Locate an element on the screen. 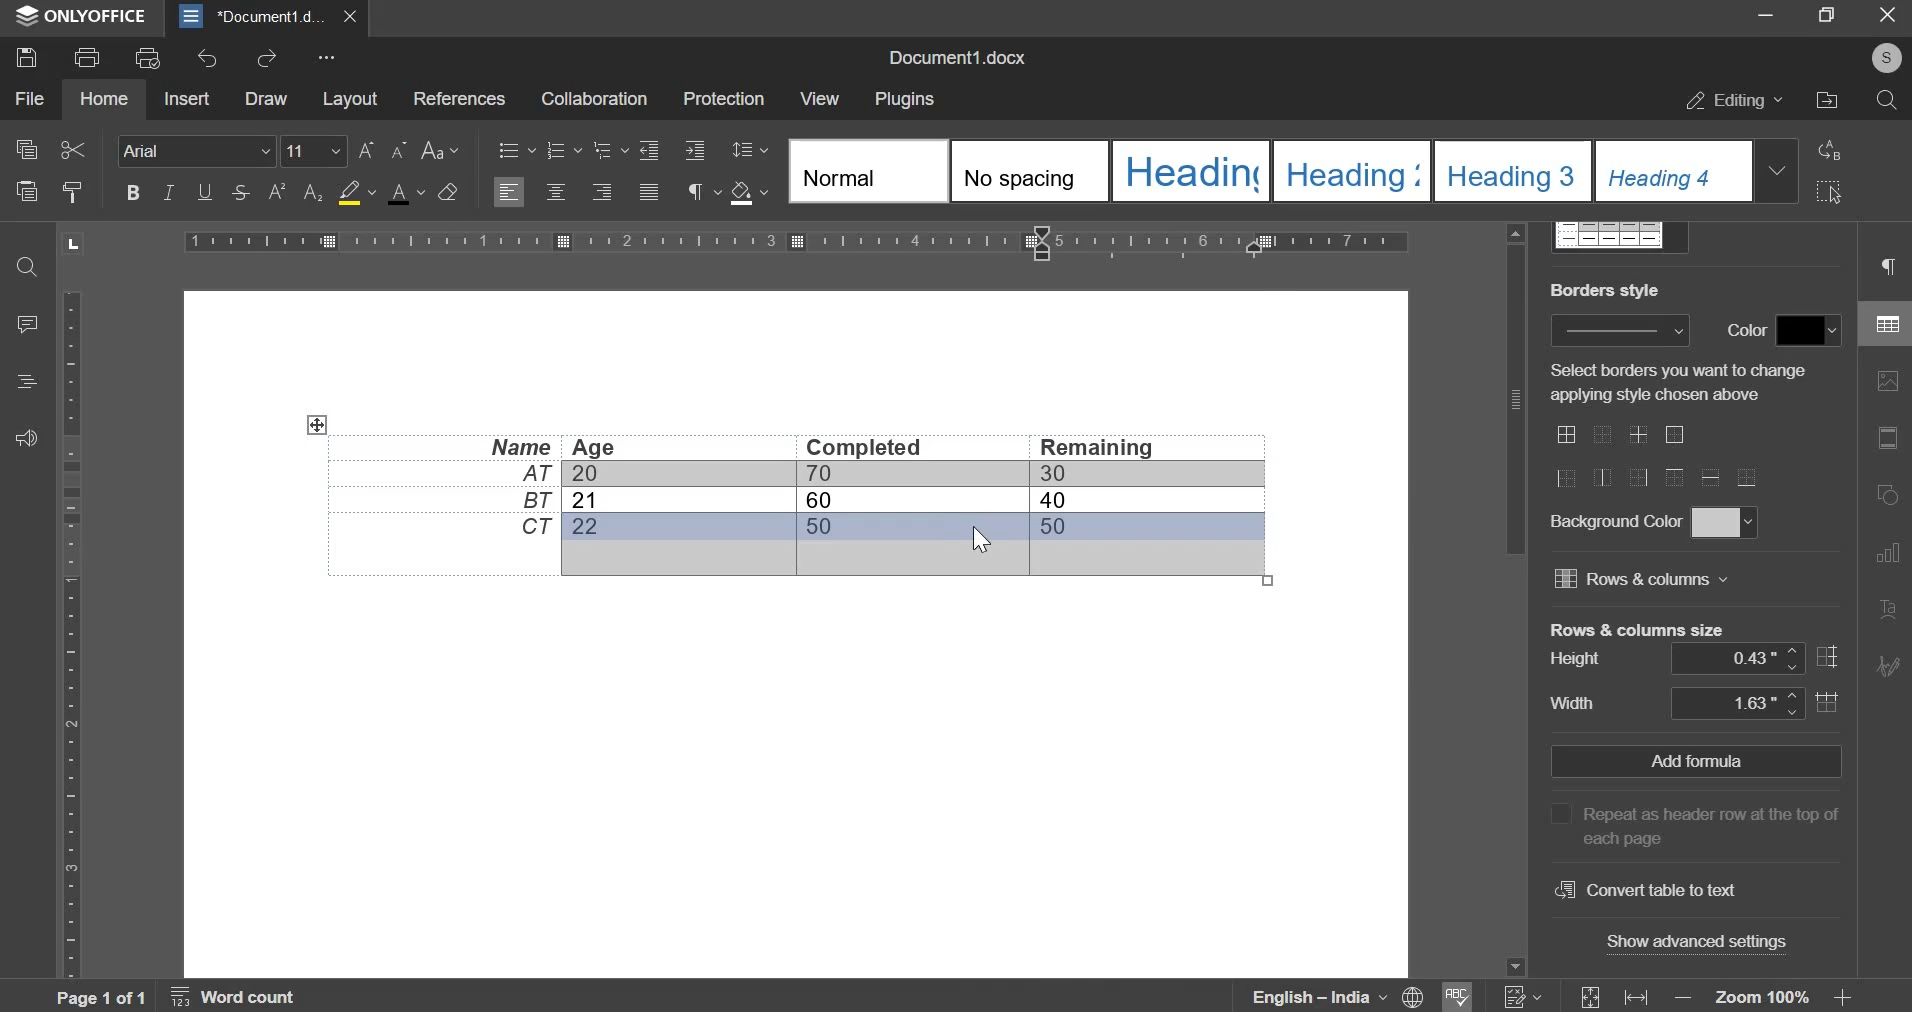 This screenshot has width=1912, height=1012. bold is located at coordinates (133, 192).